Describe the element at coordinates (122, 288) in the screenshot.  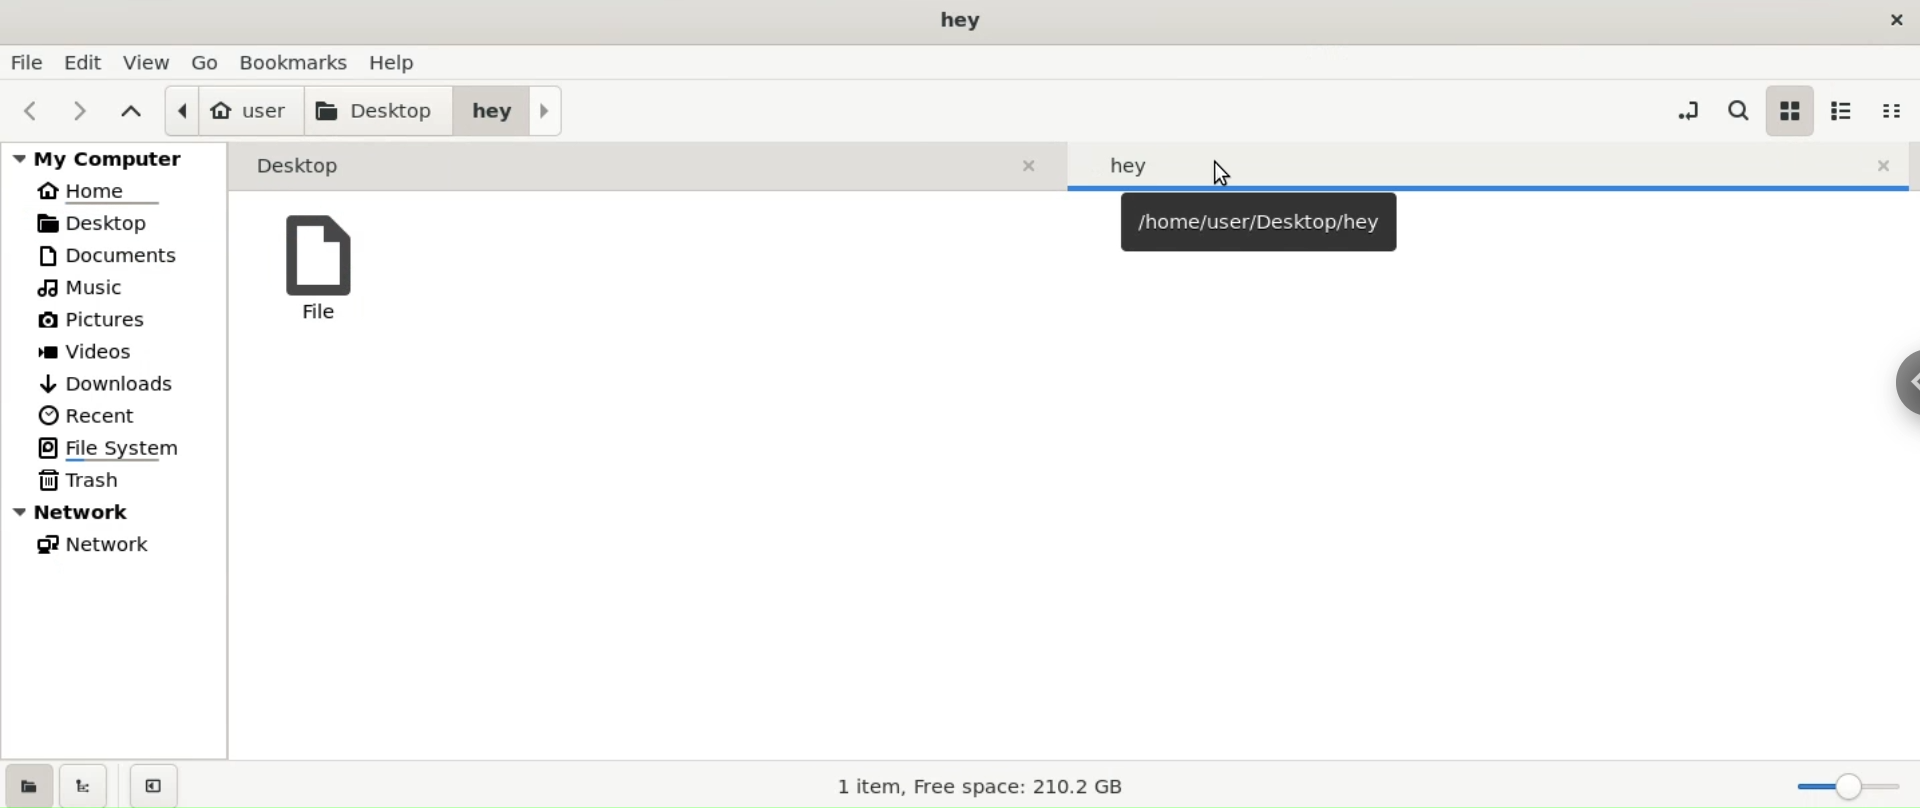
I see `music` at that location.